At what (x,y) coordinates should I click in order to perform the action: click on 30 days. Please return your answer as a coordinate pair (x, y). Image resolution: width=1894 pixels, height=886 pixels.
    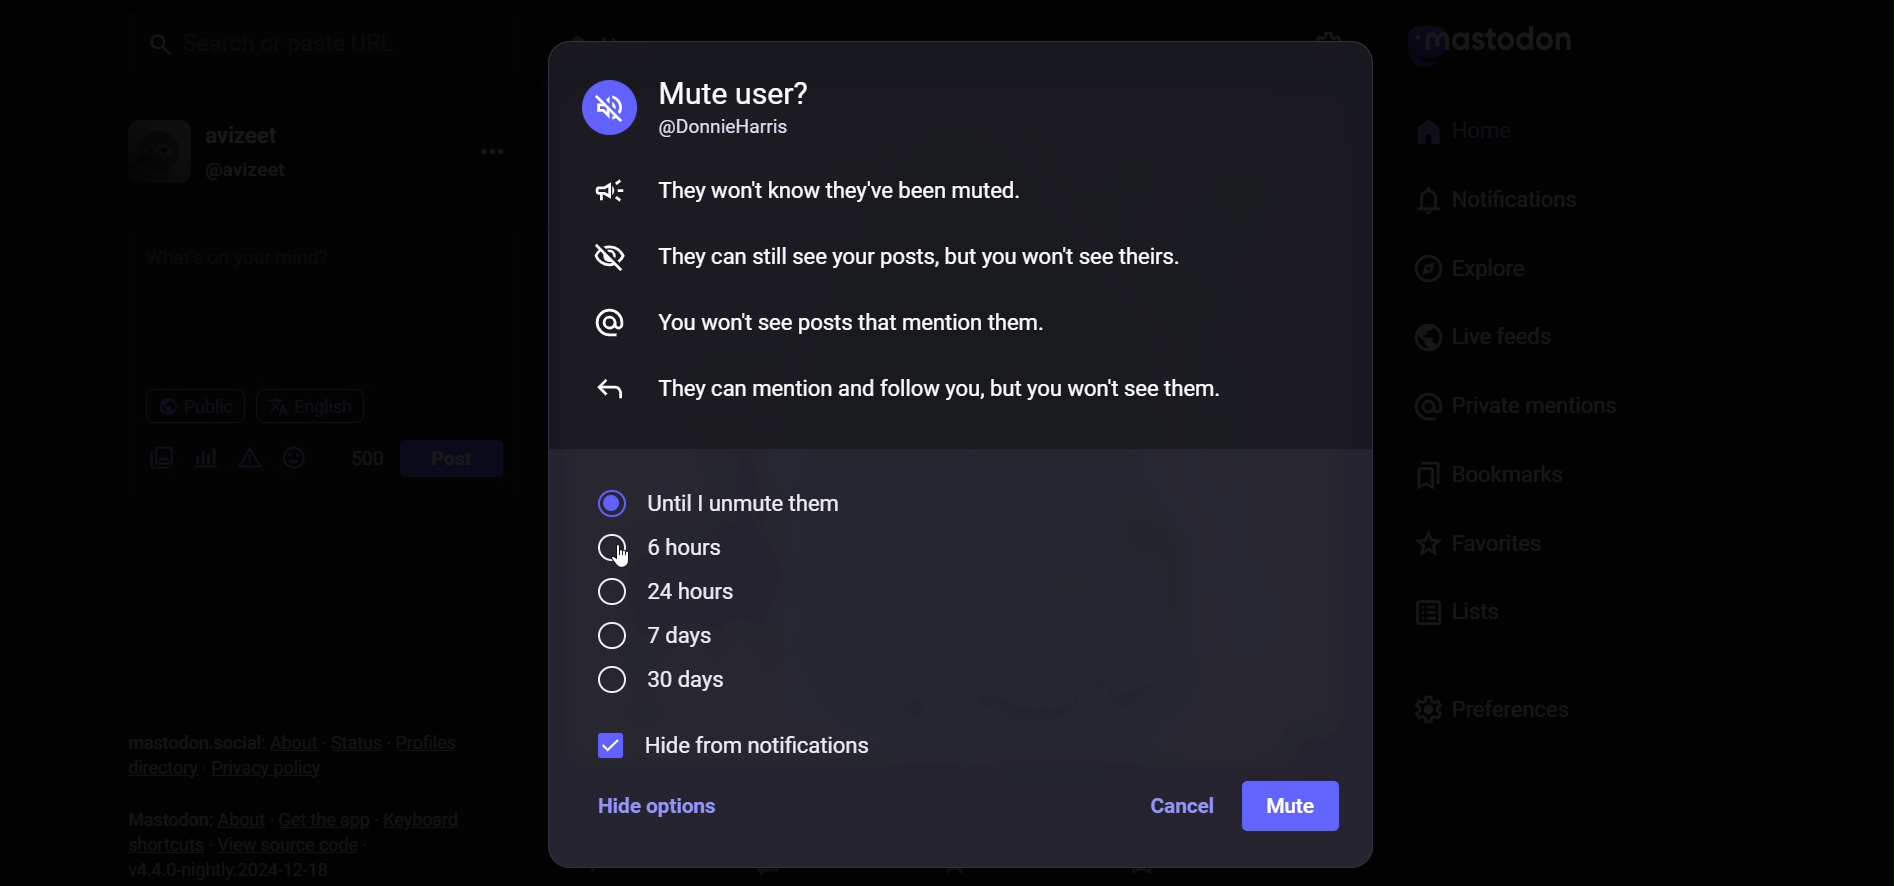
    Looking at the image, I should click on (669, 682).